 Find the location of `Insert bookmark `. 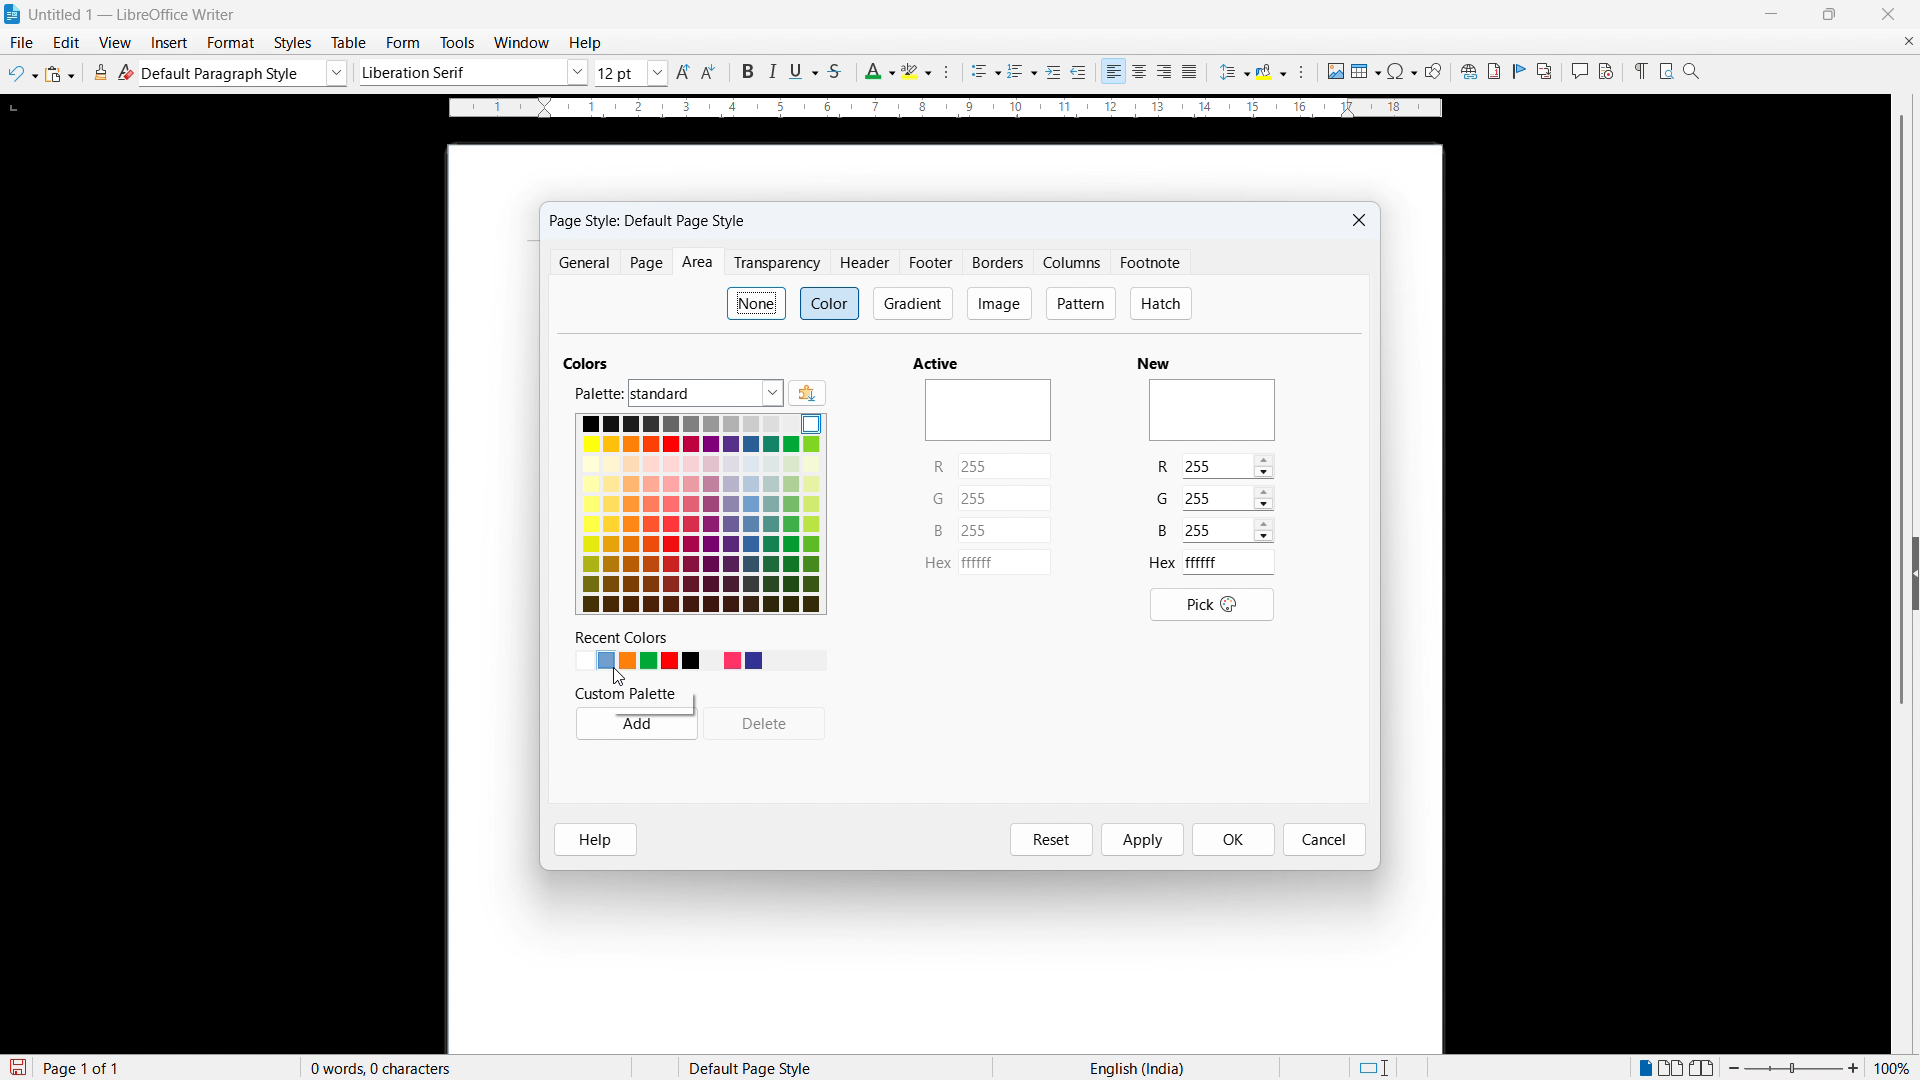

Insert bookmark  is located at coordinates (1520, 70).